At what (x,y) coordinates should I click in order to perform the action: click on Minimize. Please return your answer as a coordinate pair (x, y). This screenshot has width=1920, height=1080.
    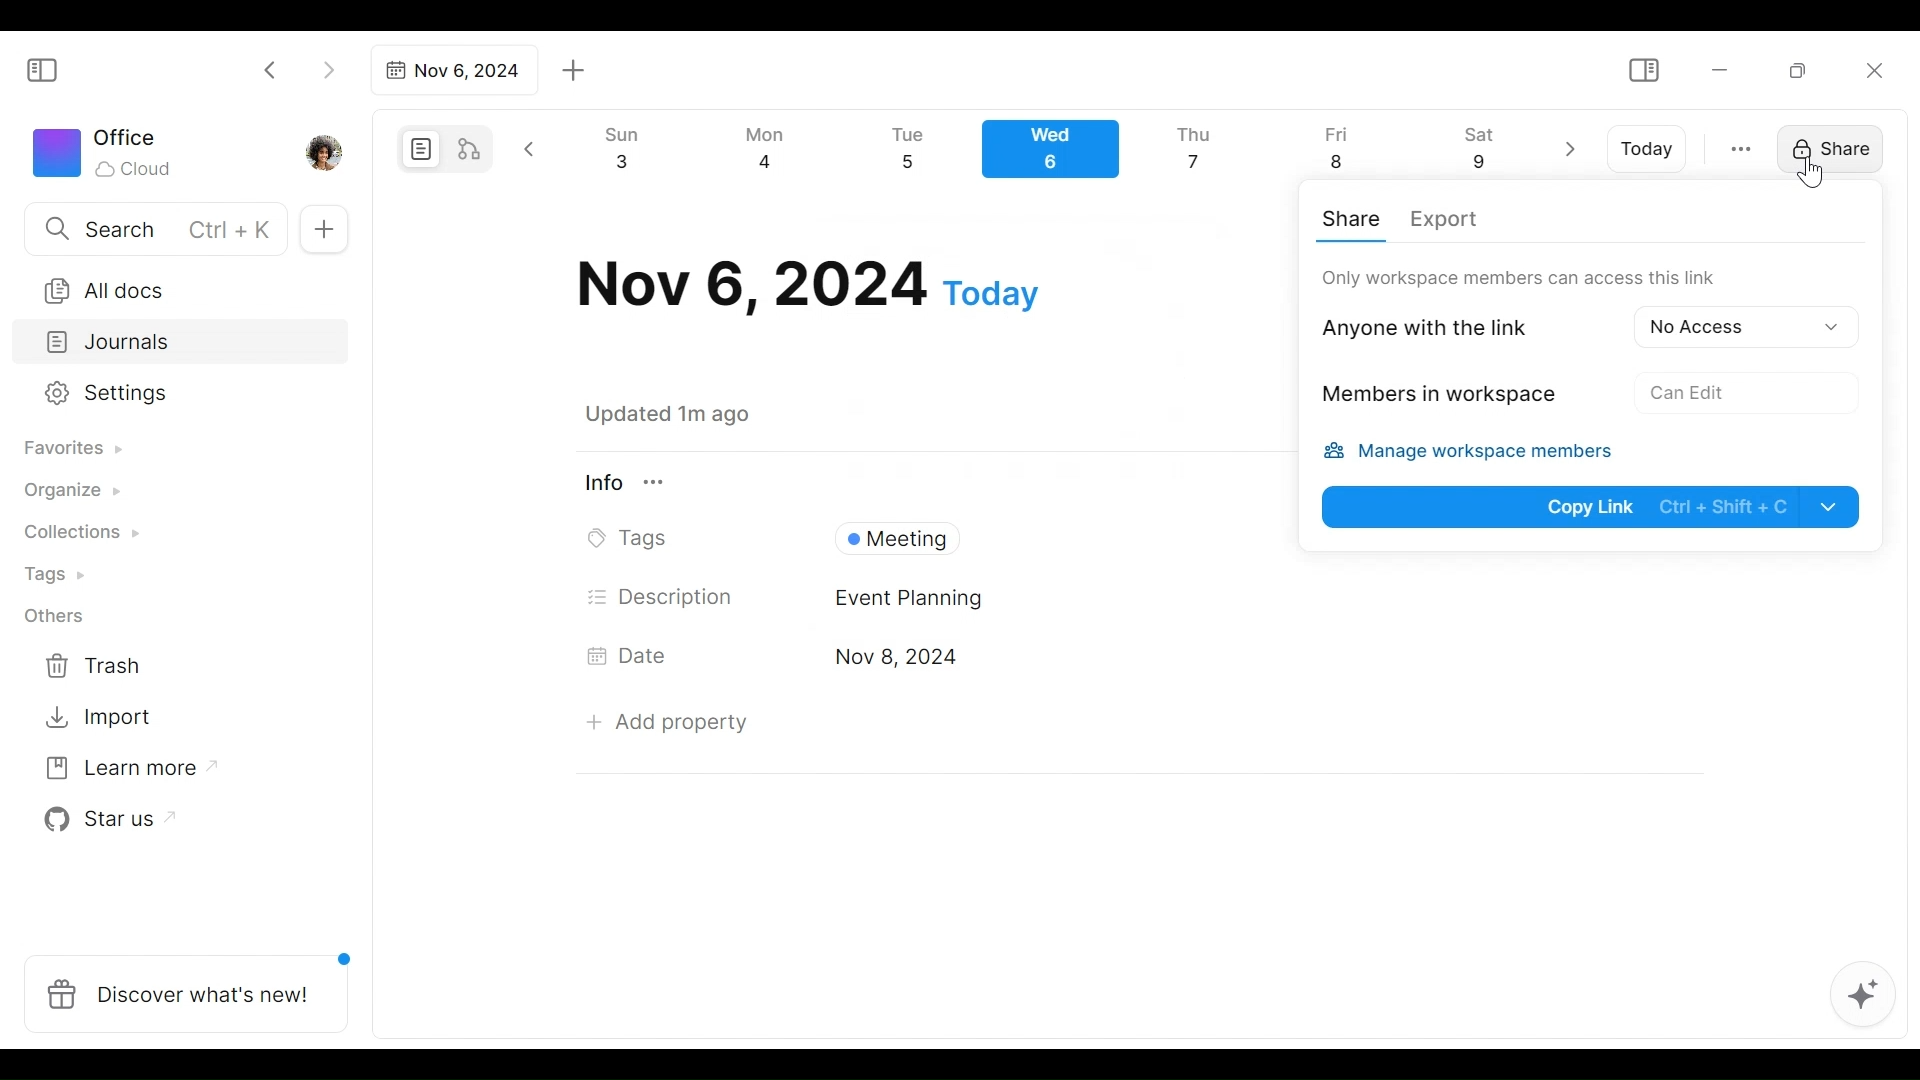
    Looking at the image, I should click on (1720, 68).